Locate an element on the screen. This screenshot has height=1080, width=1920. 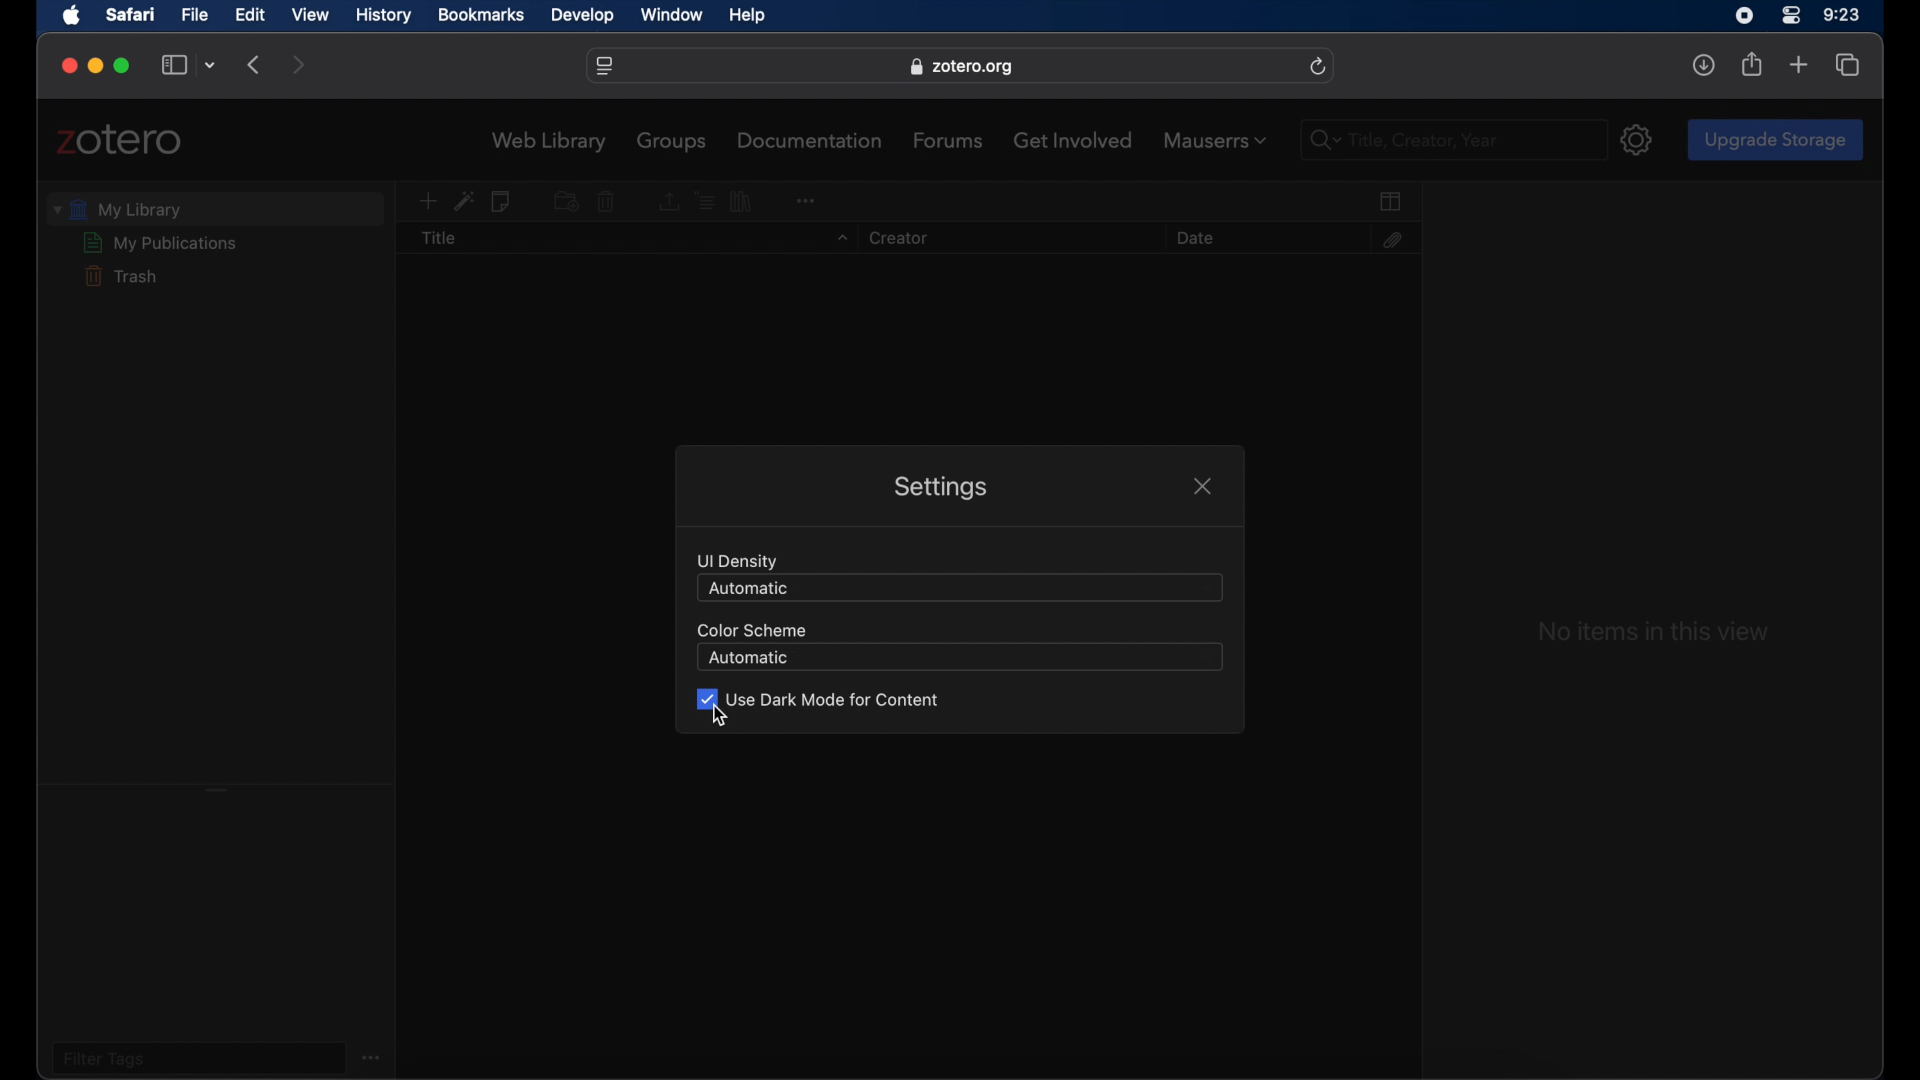
history is located at coordinates (384, 16).